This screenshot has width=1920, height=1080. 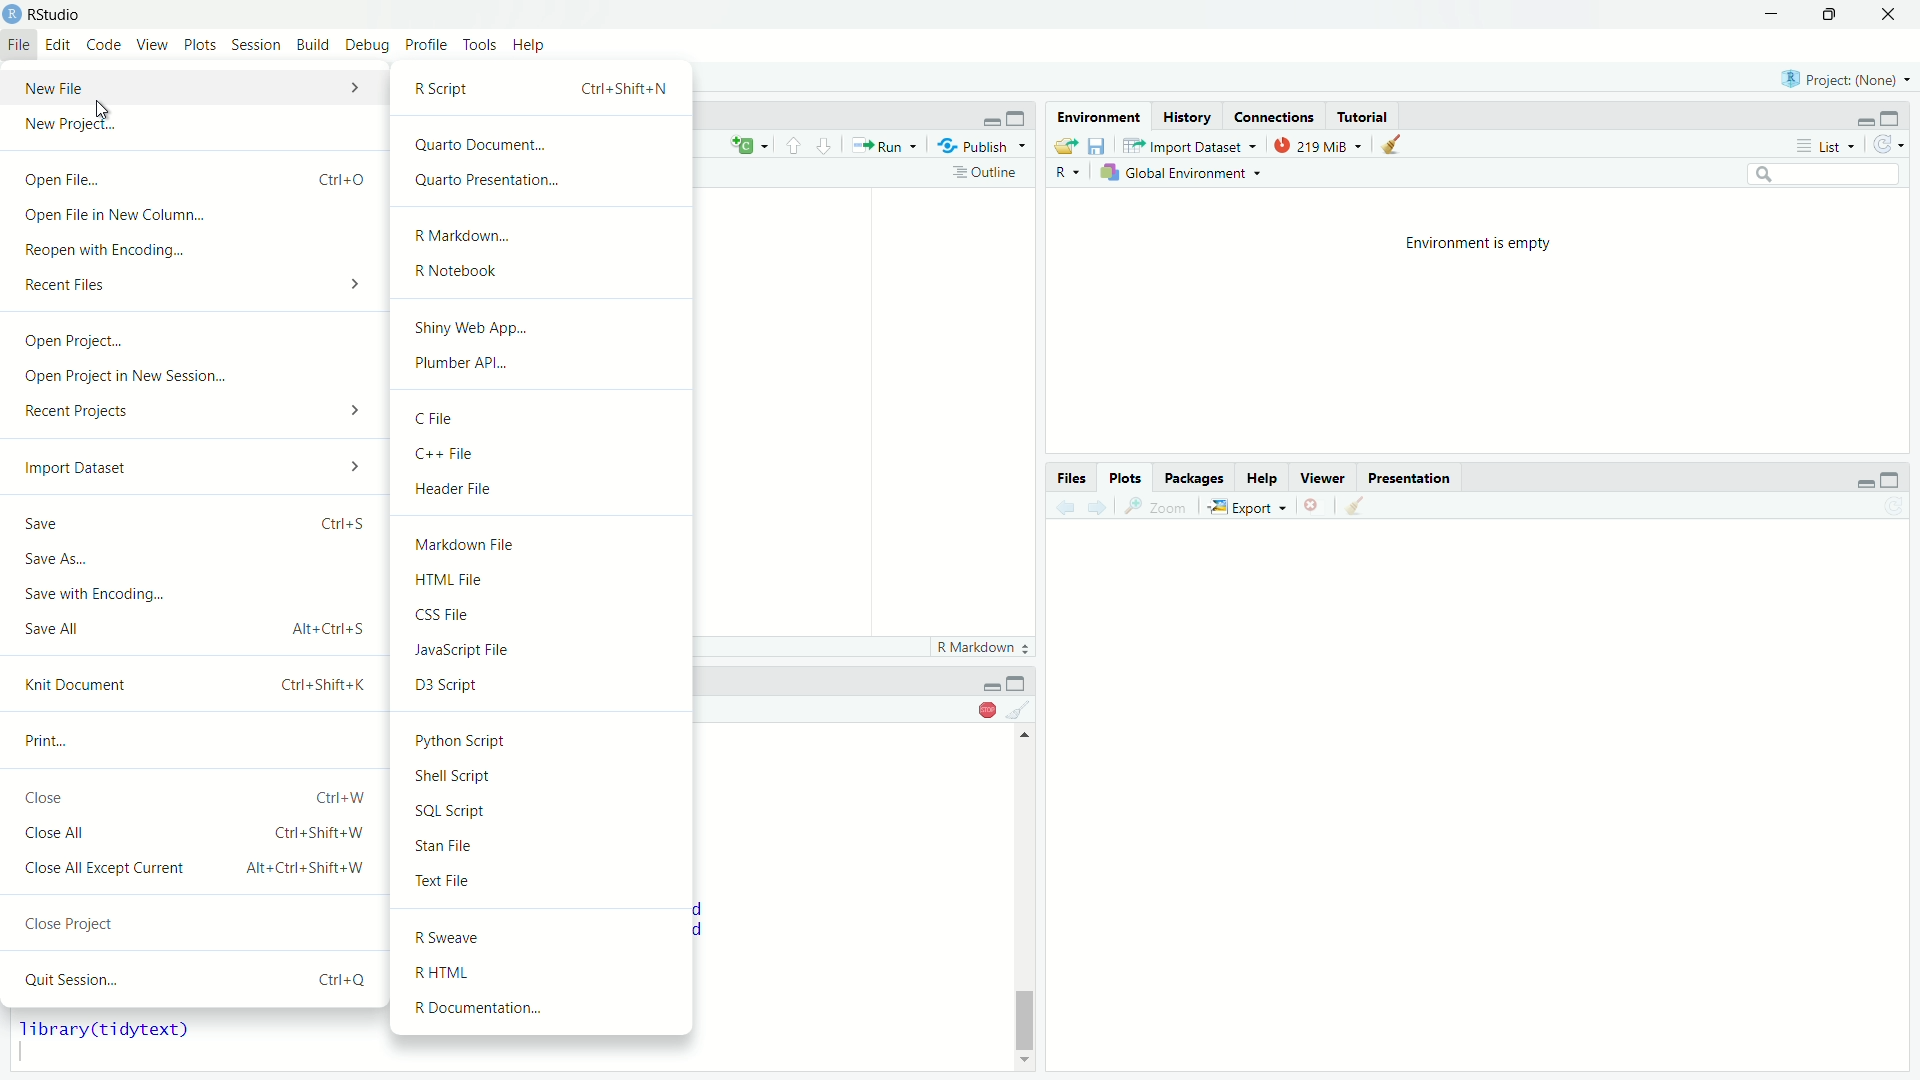 What do you see at coordinates (543, 973) in the screenshot?
I see `RHTML` at bounding box center [543, 973].